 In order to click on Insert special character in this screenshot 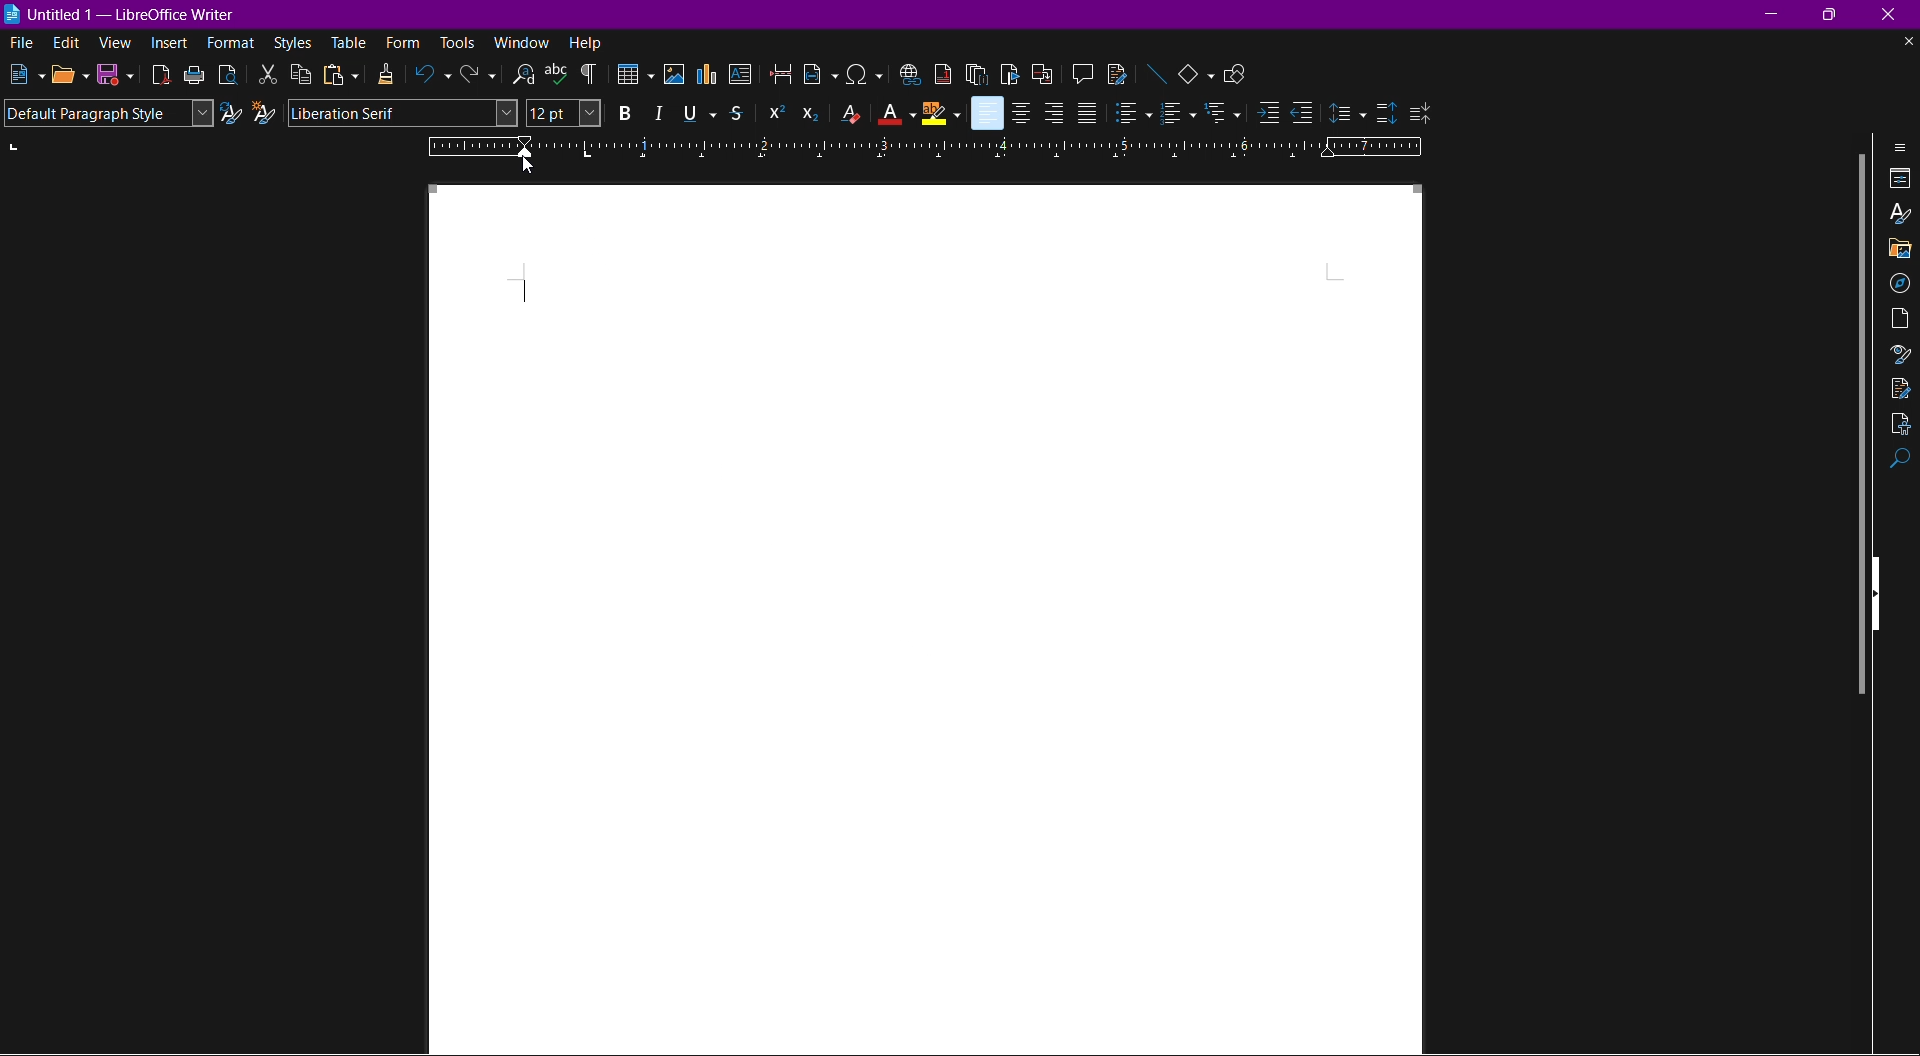, I will do `click(865, 73)`.